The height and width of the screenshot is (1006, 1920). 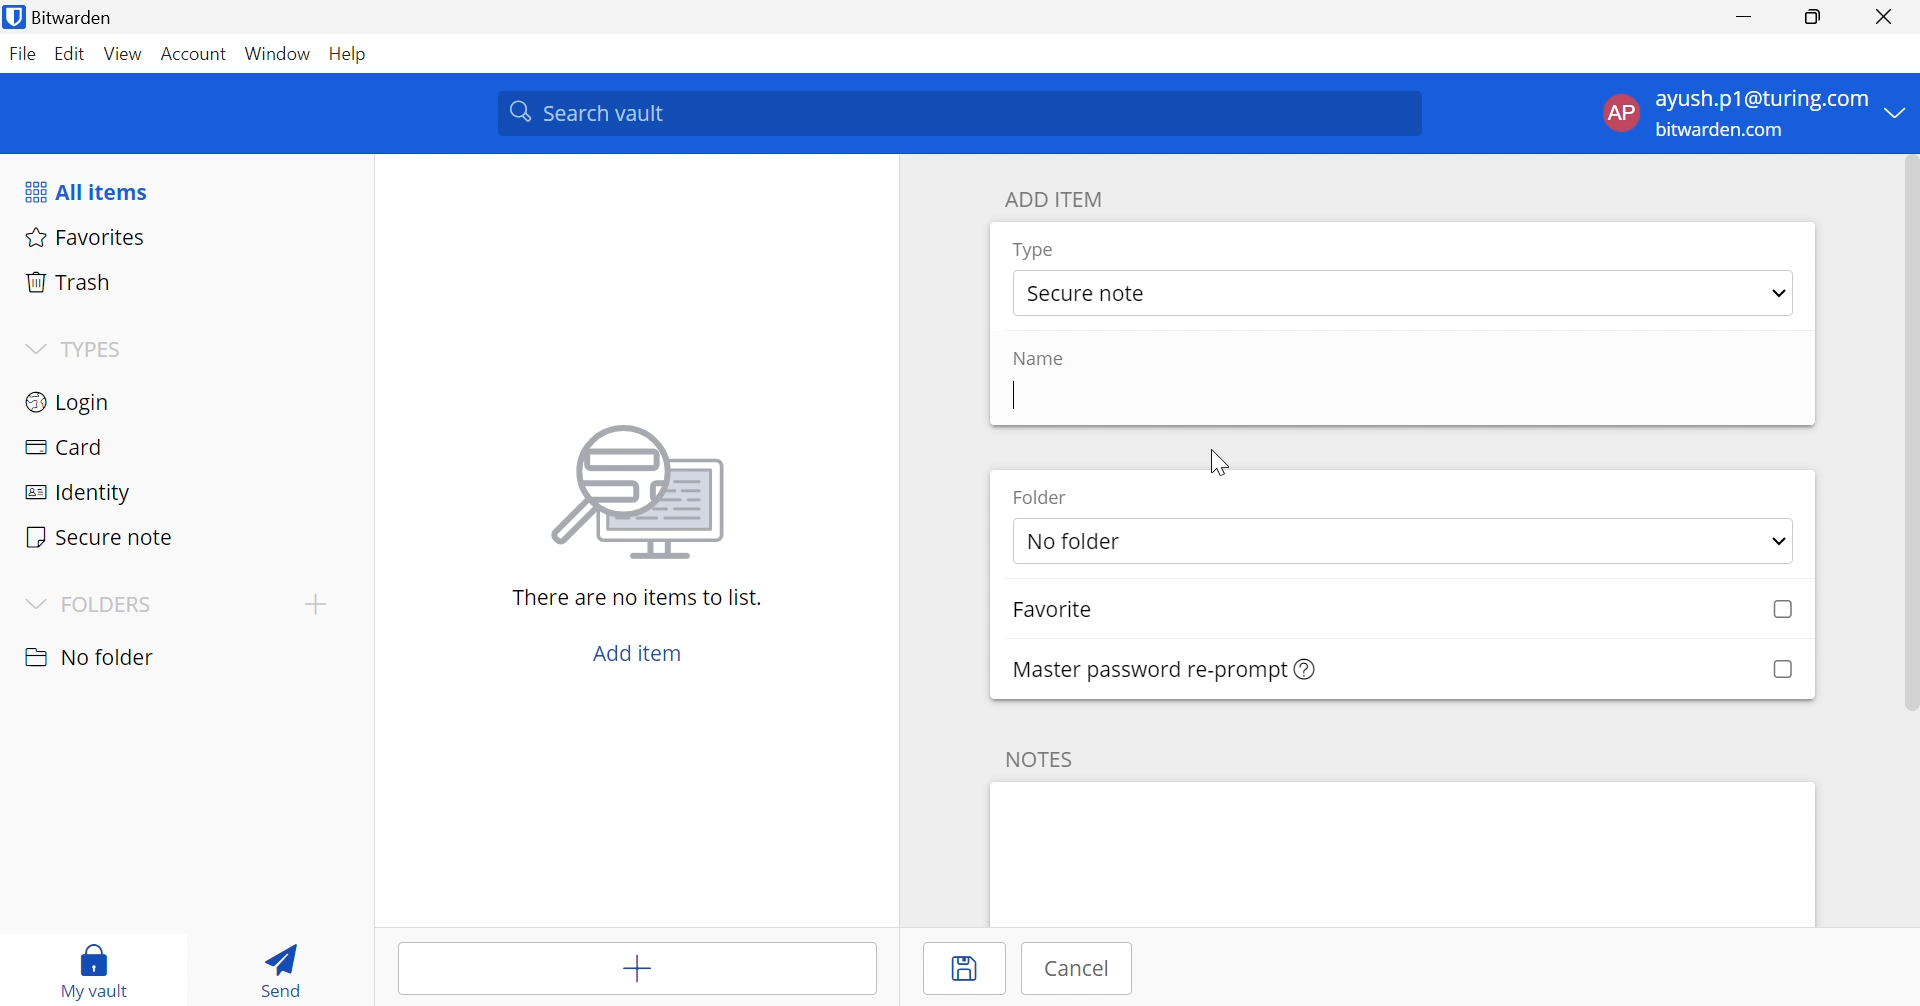 I want to click on Add item, so click(x=638, y=969).